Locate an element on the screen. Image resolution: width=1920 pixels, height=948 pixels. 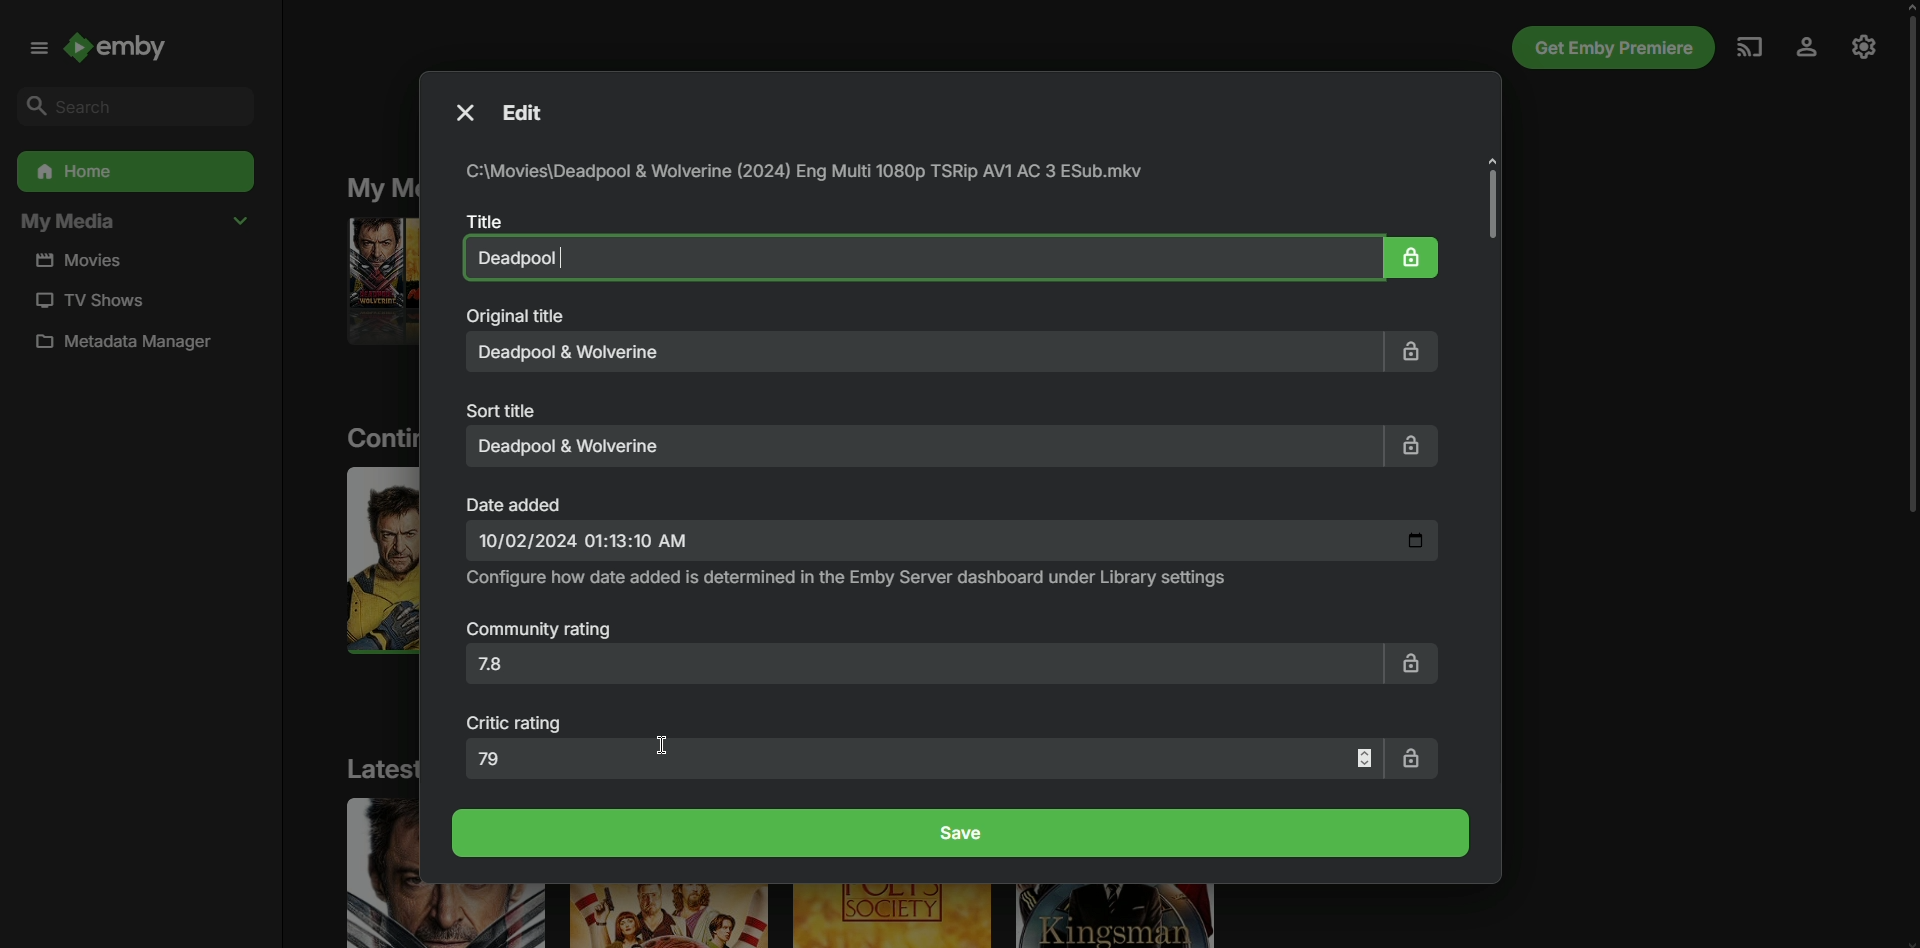
Cast is located at coordinates (1747, 46).